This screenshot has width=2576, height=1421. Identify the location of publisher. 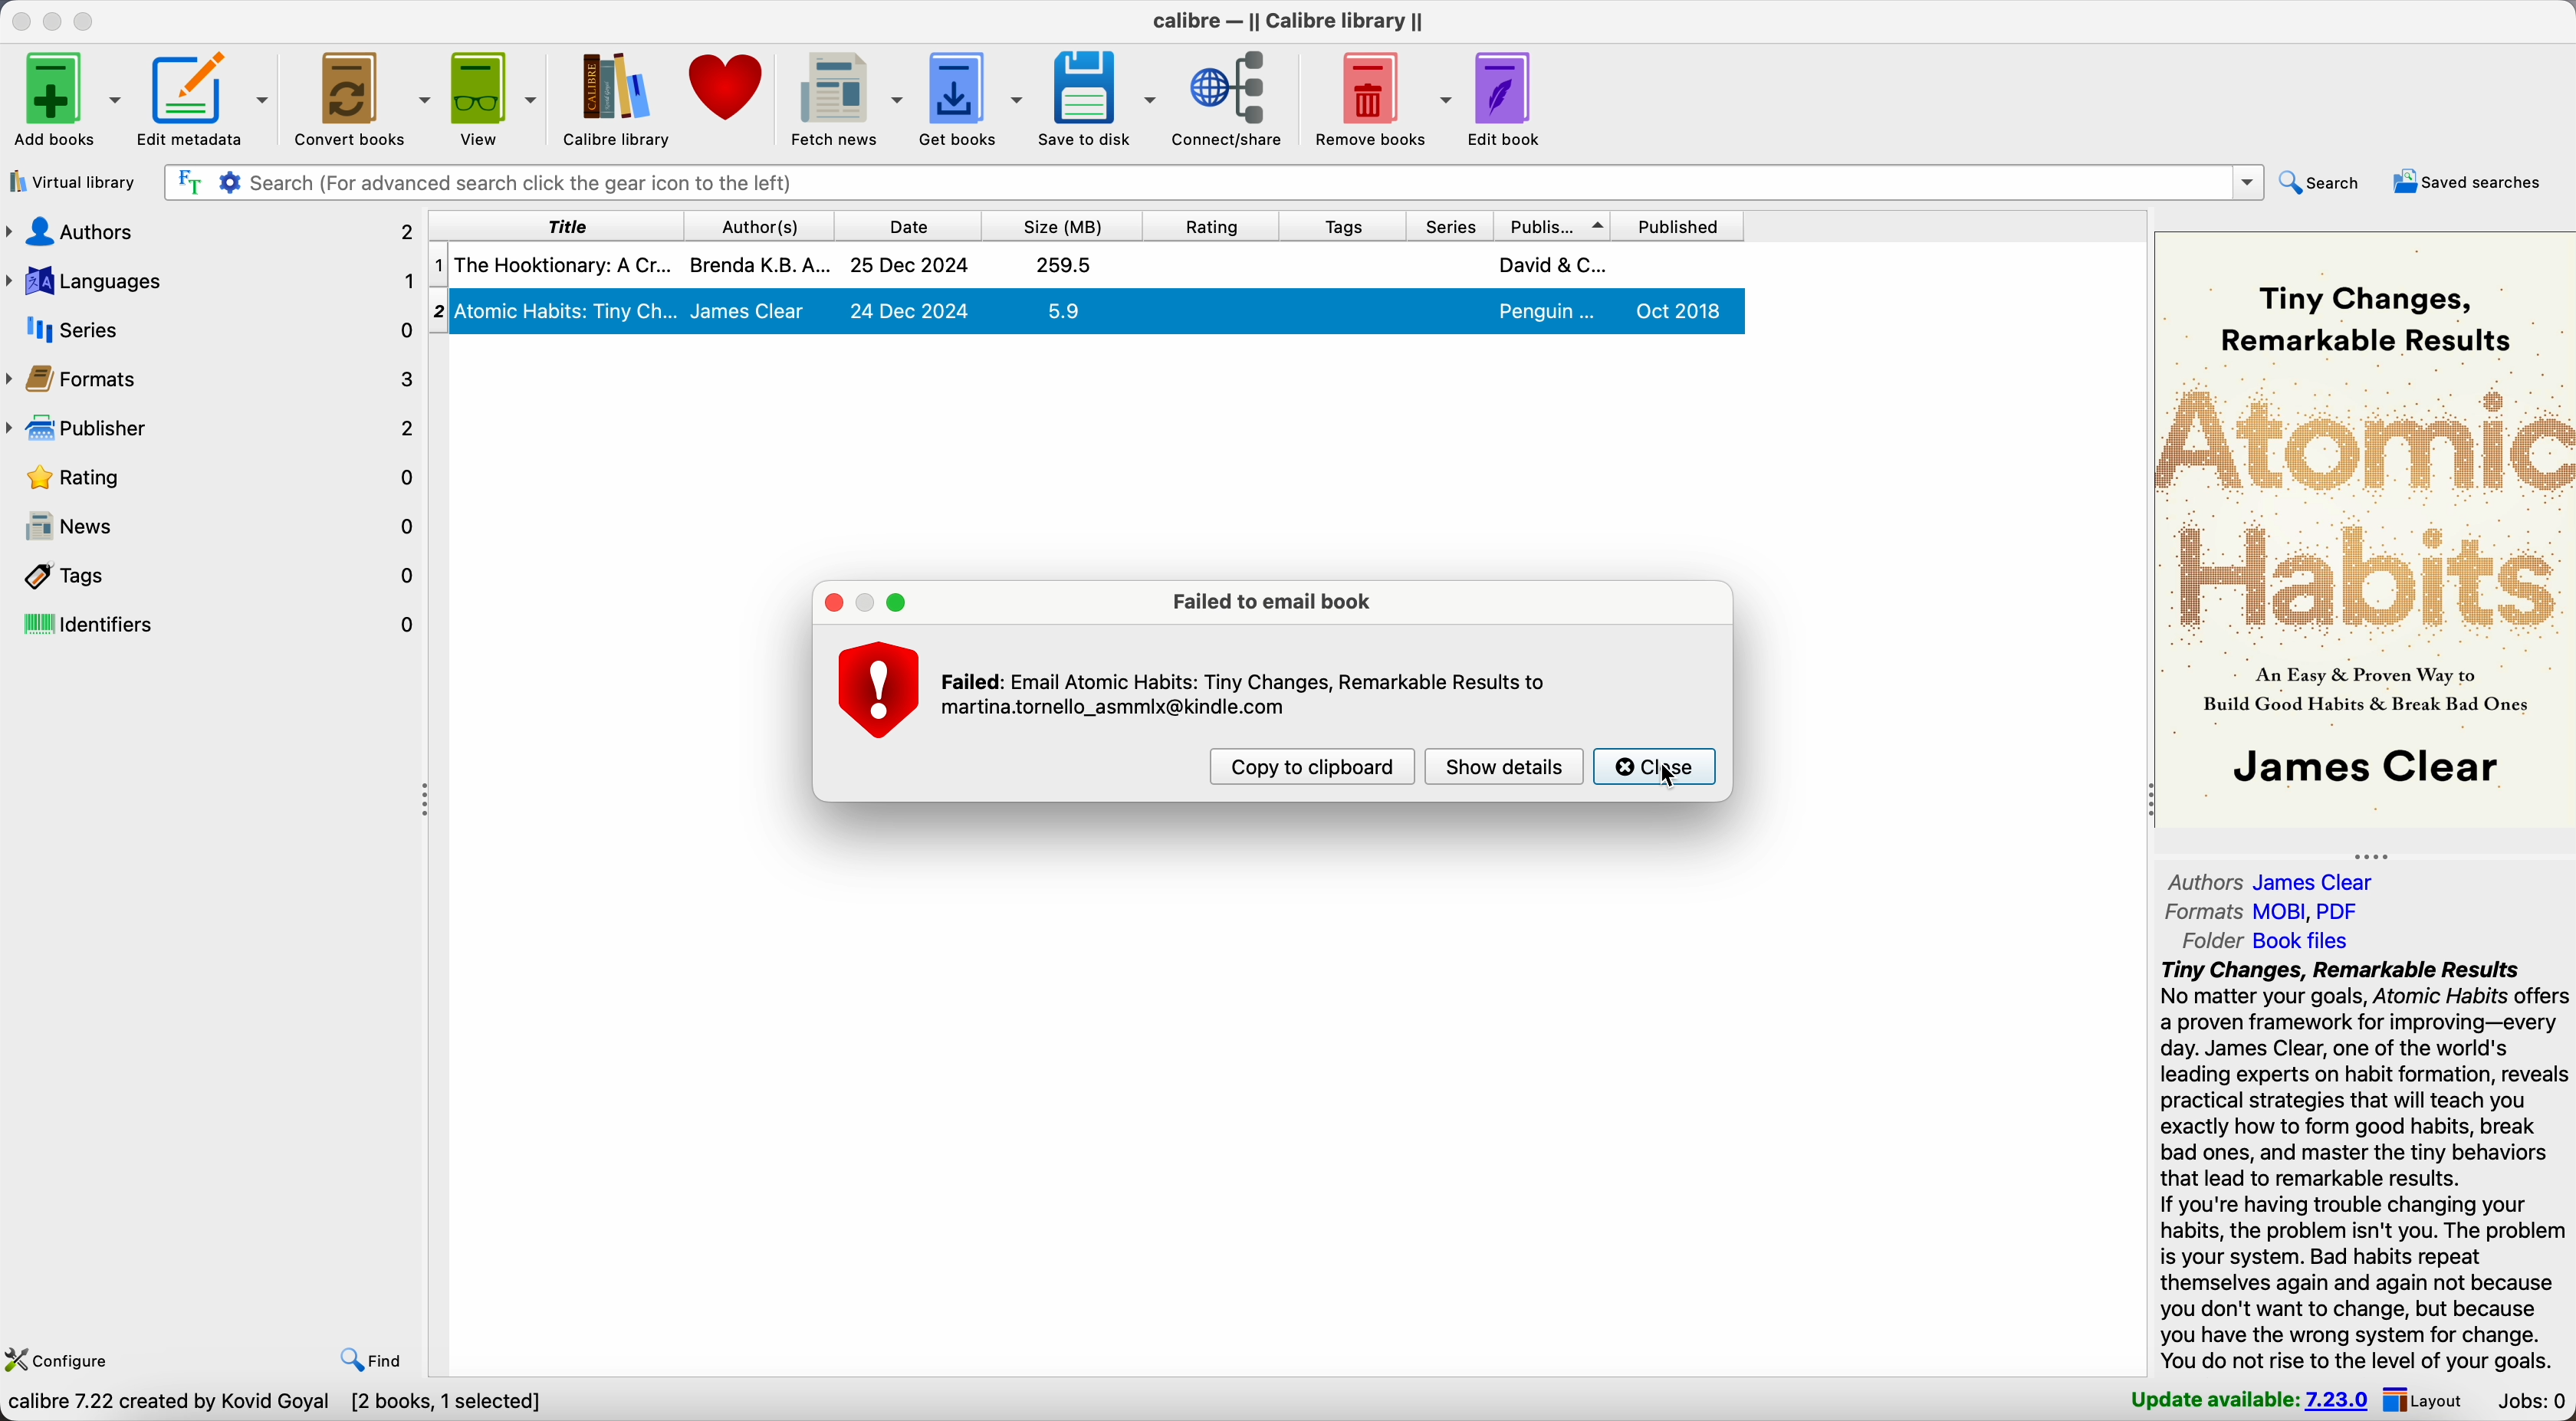
(211, 428).